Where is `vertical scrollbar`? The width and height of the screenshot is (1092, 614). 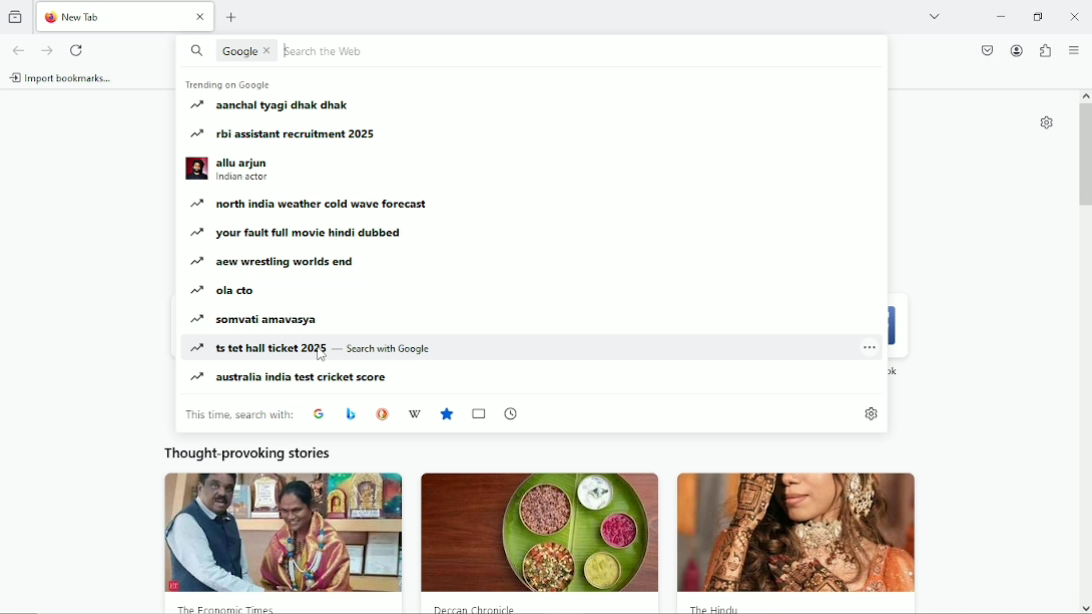 vertical scrollbar is located at coordinates (1083, 157).